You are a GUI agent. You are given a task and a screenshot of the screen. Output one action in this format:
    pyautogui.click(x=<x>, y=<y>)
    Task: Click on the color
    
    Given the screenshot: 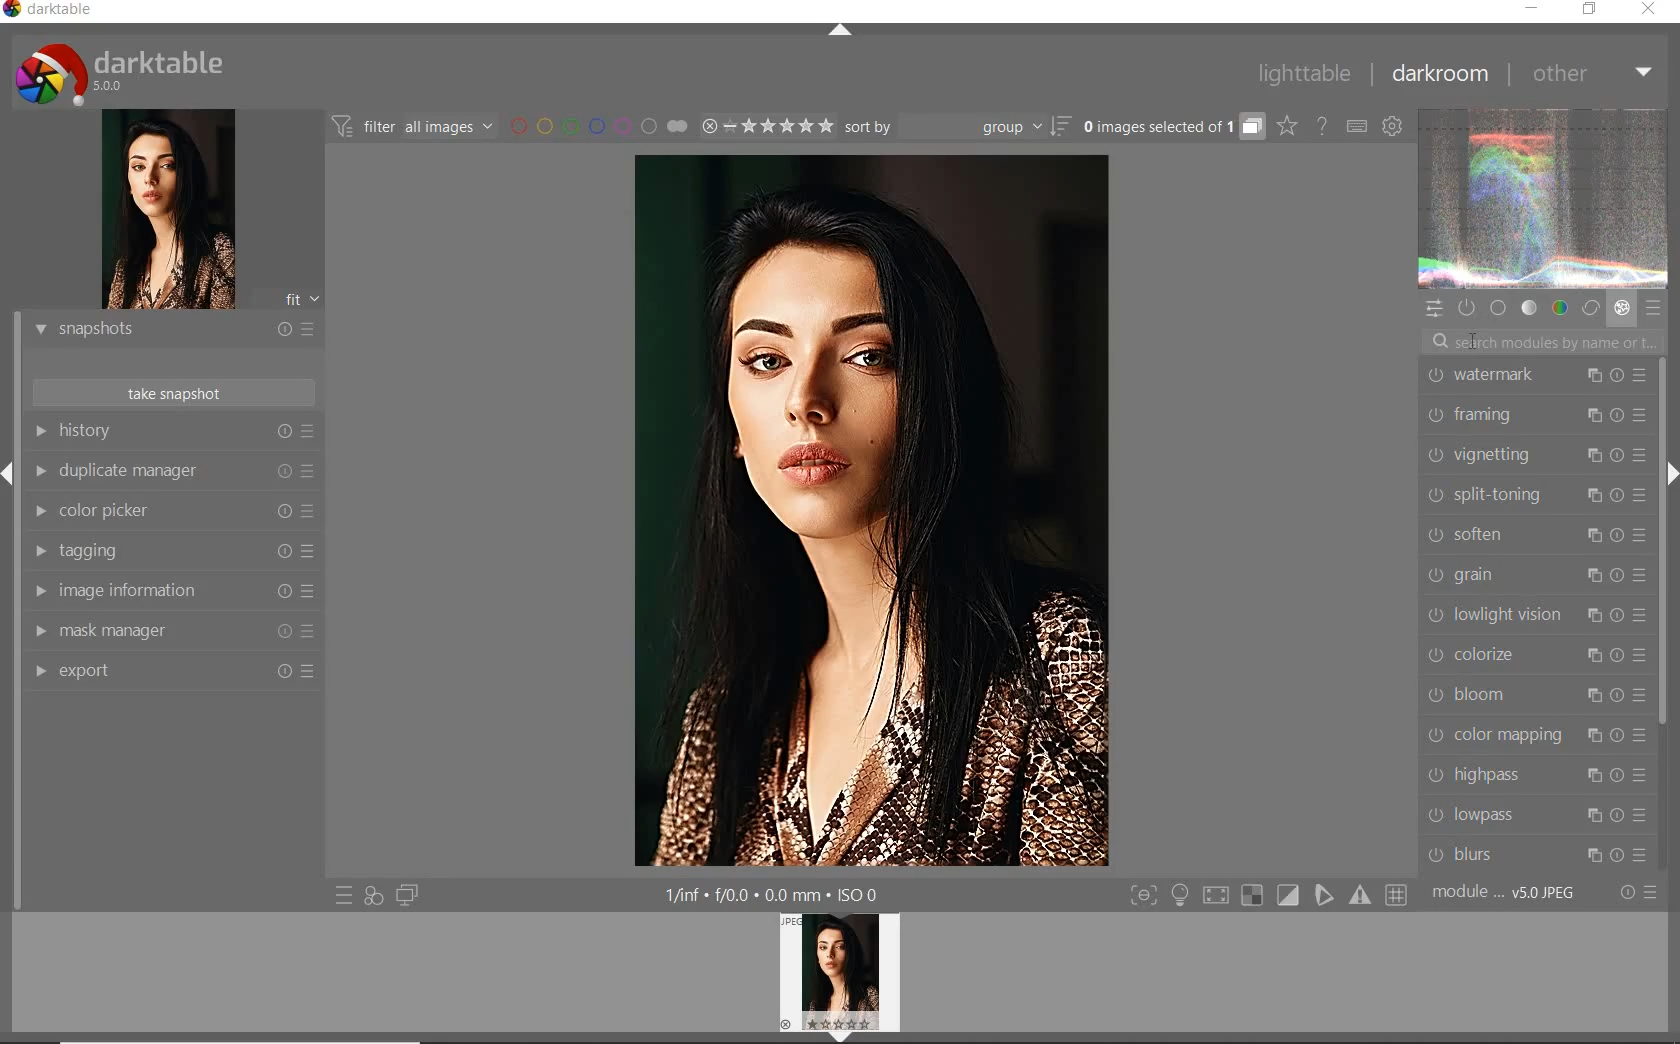 What is the action you would take?
    pyautogui.click(x=1558, y=309)
    